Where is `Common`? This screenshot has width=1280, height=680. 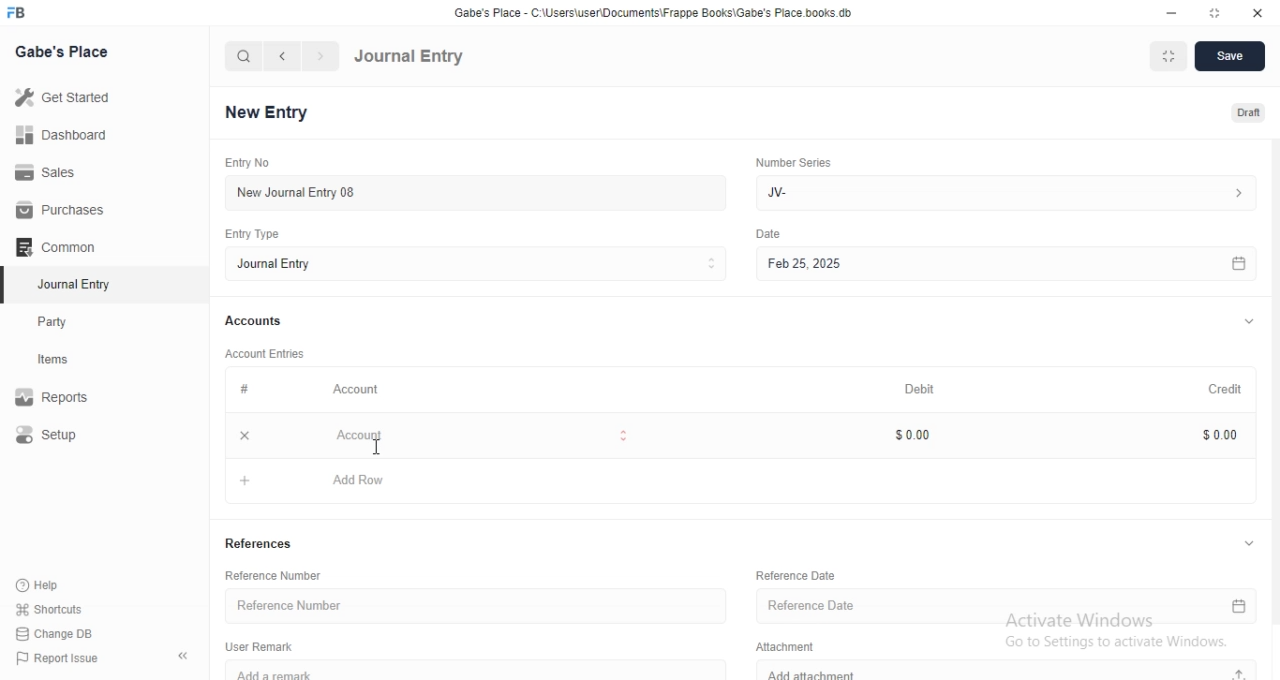 Common is located at coordinates (60, 247).